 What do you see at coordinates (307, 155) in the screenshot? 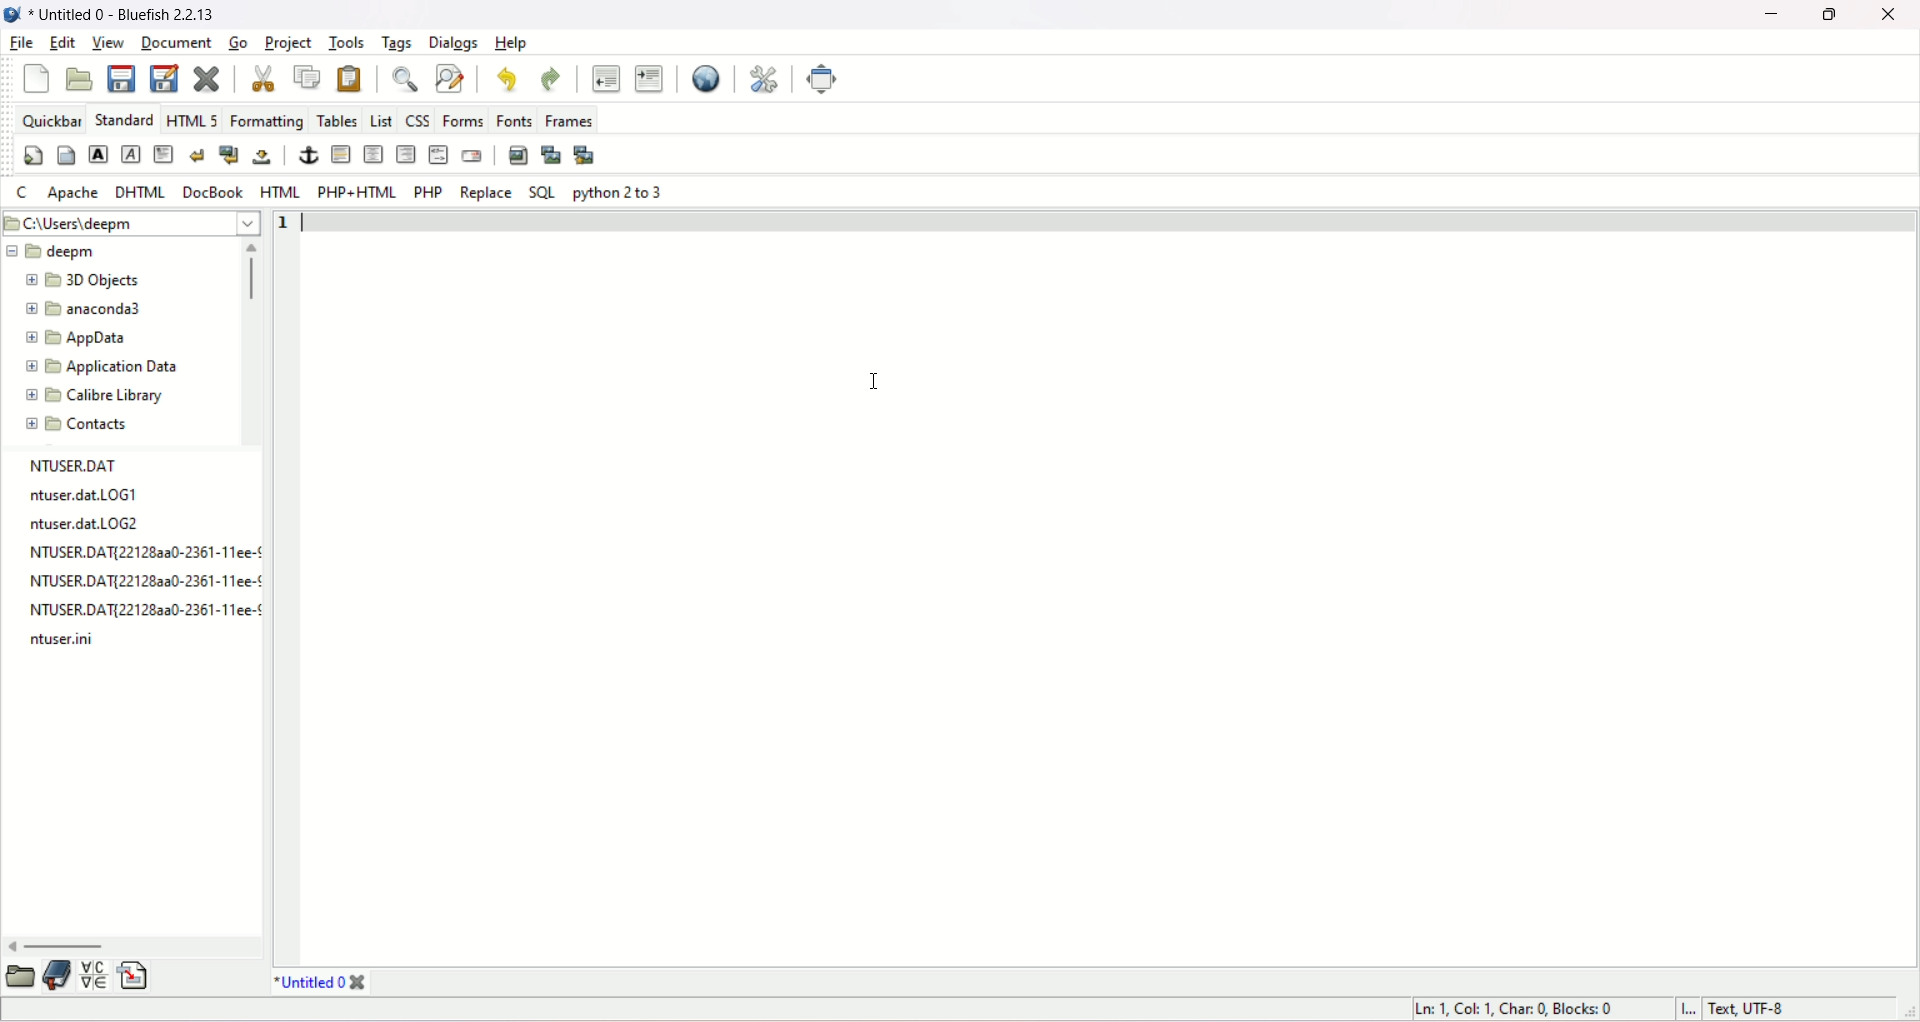
I see `anchor` at bounding box center [307, 155].